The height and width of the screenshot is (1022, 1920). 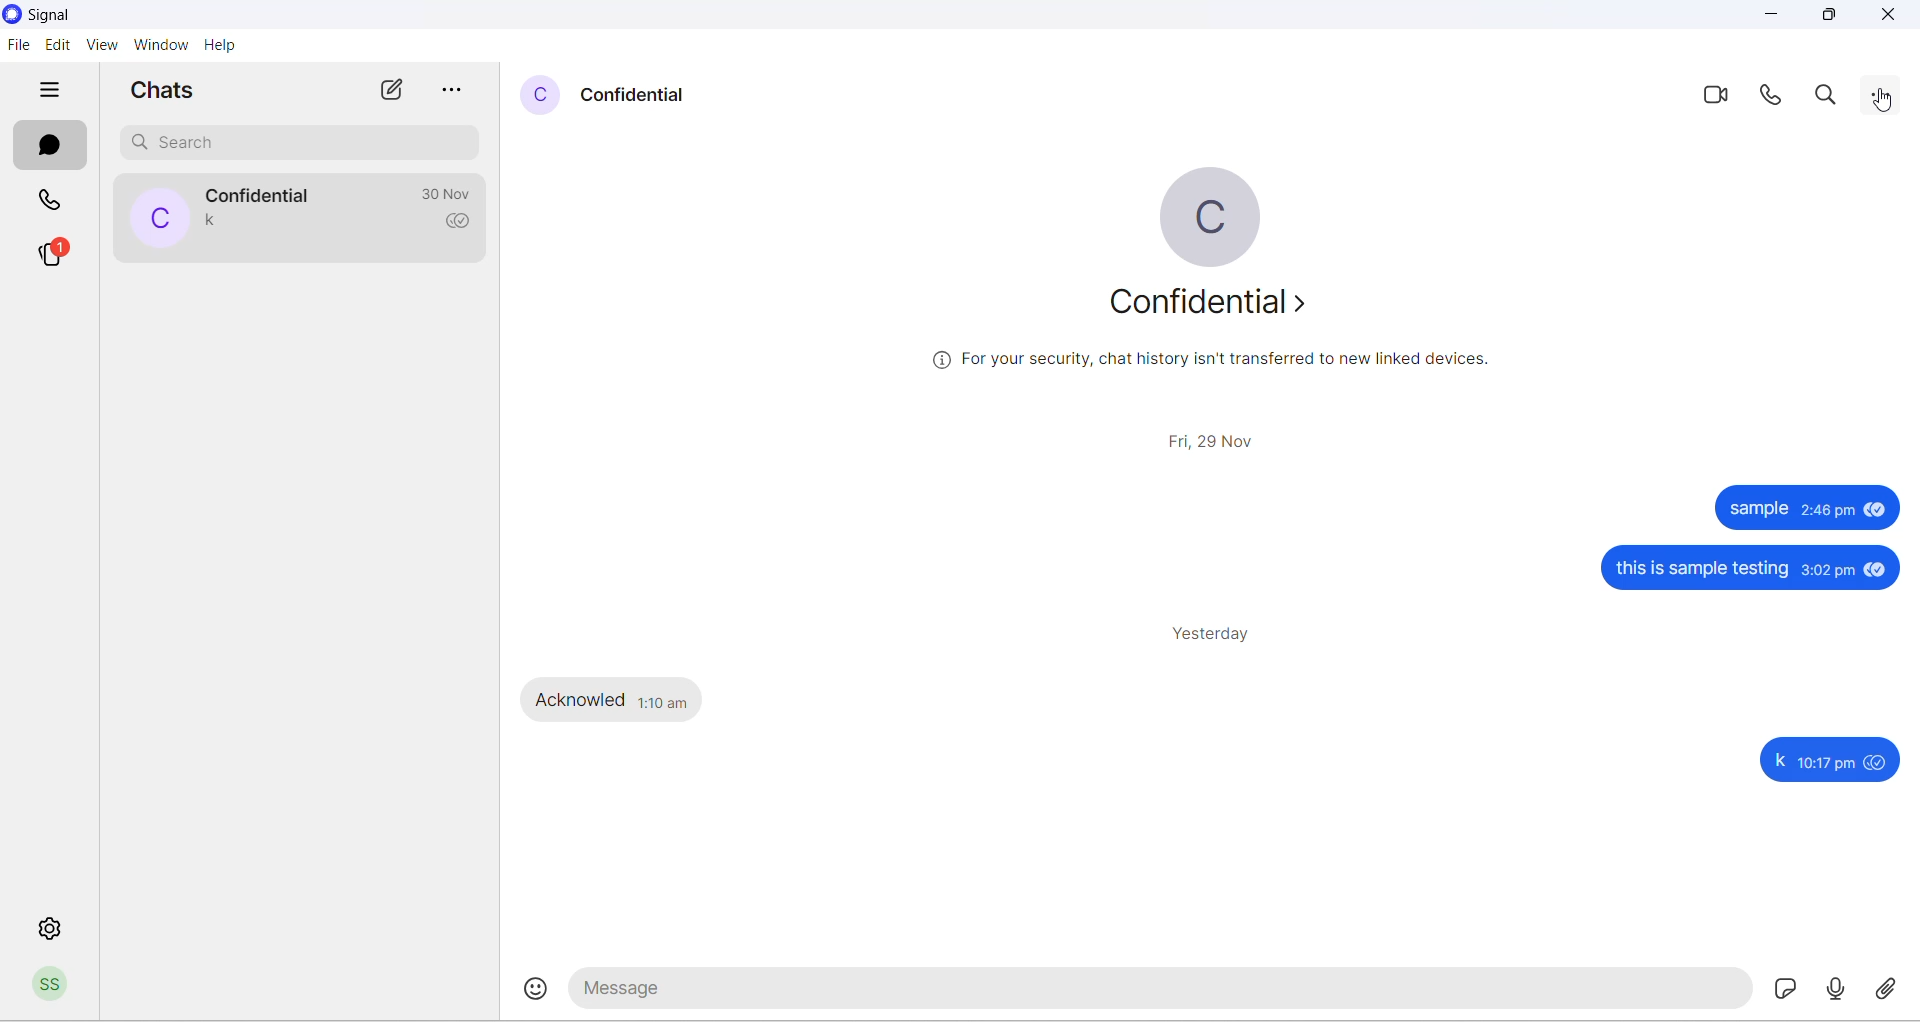 What do you see at coordinates (1717, 96) in the screenshot?
I see `video call` at bounding box center [1717, 96].